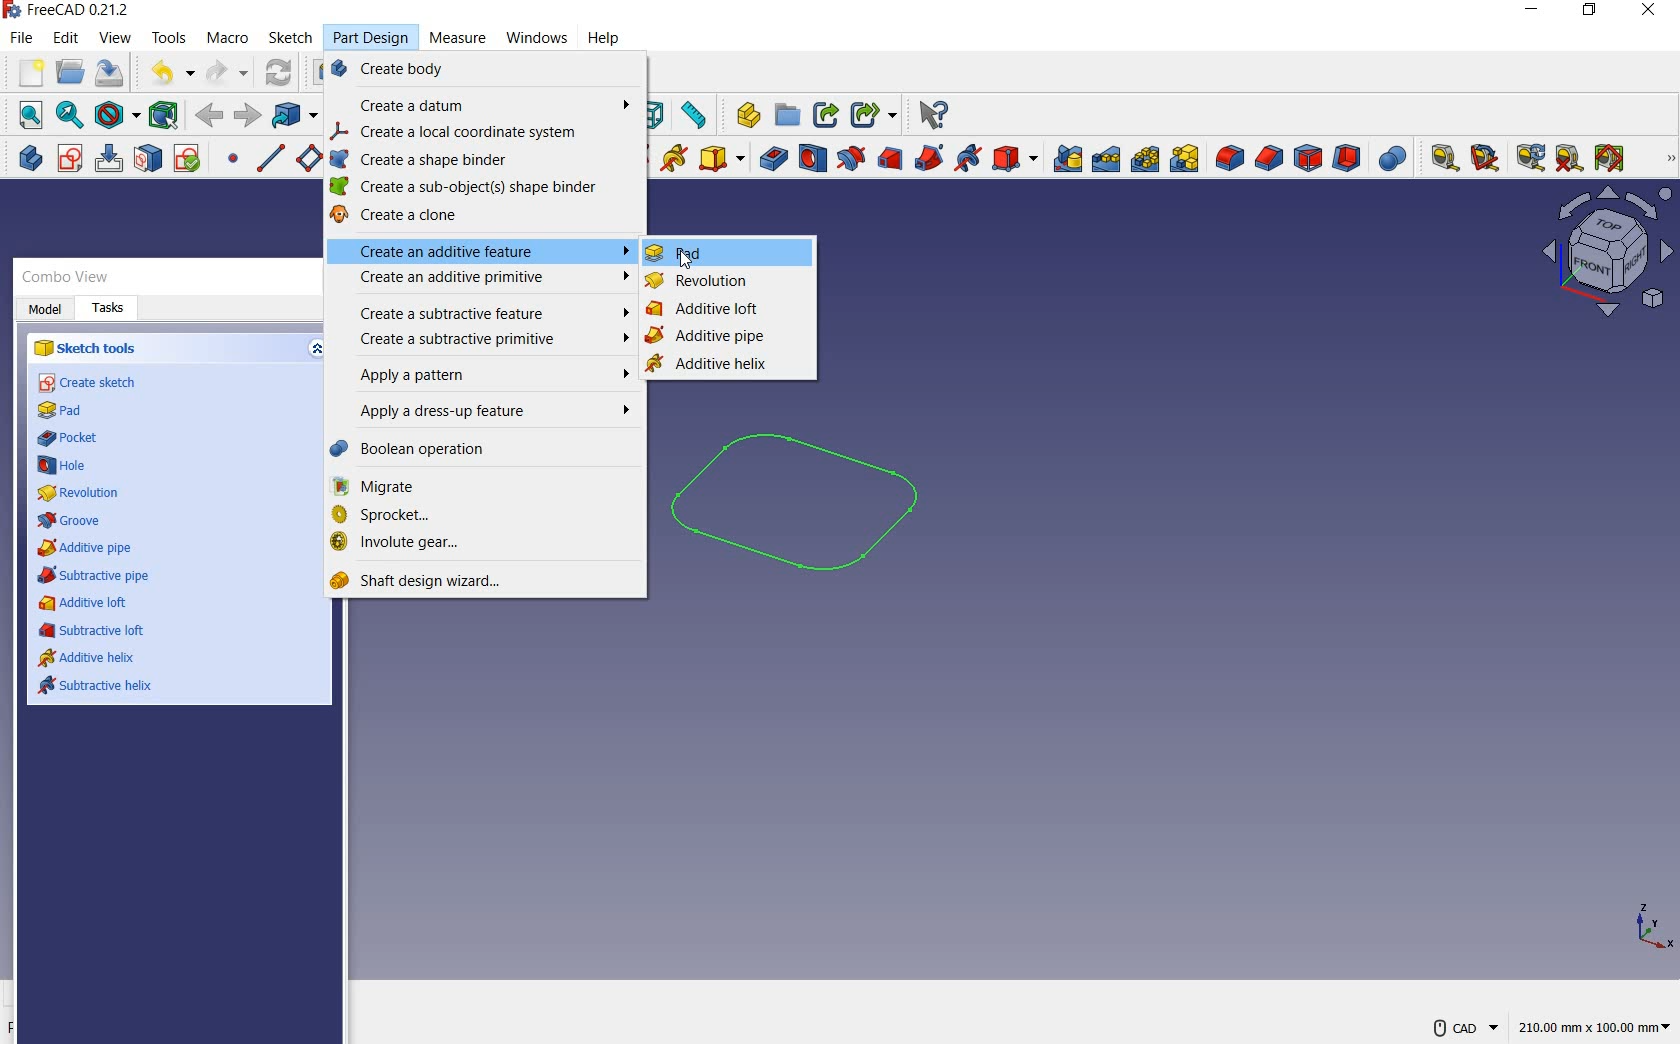  I want to click on create a sub-object shape binder, so click(472, 189).